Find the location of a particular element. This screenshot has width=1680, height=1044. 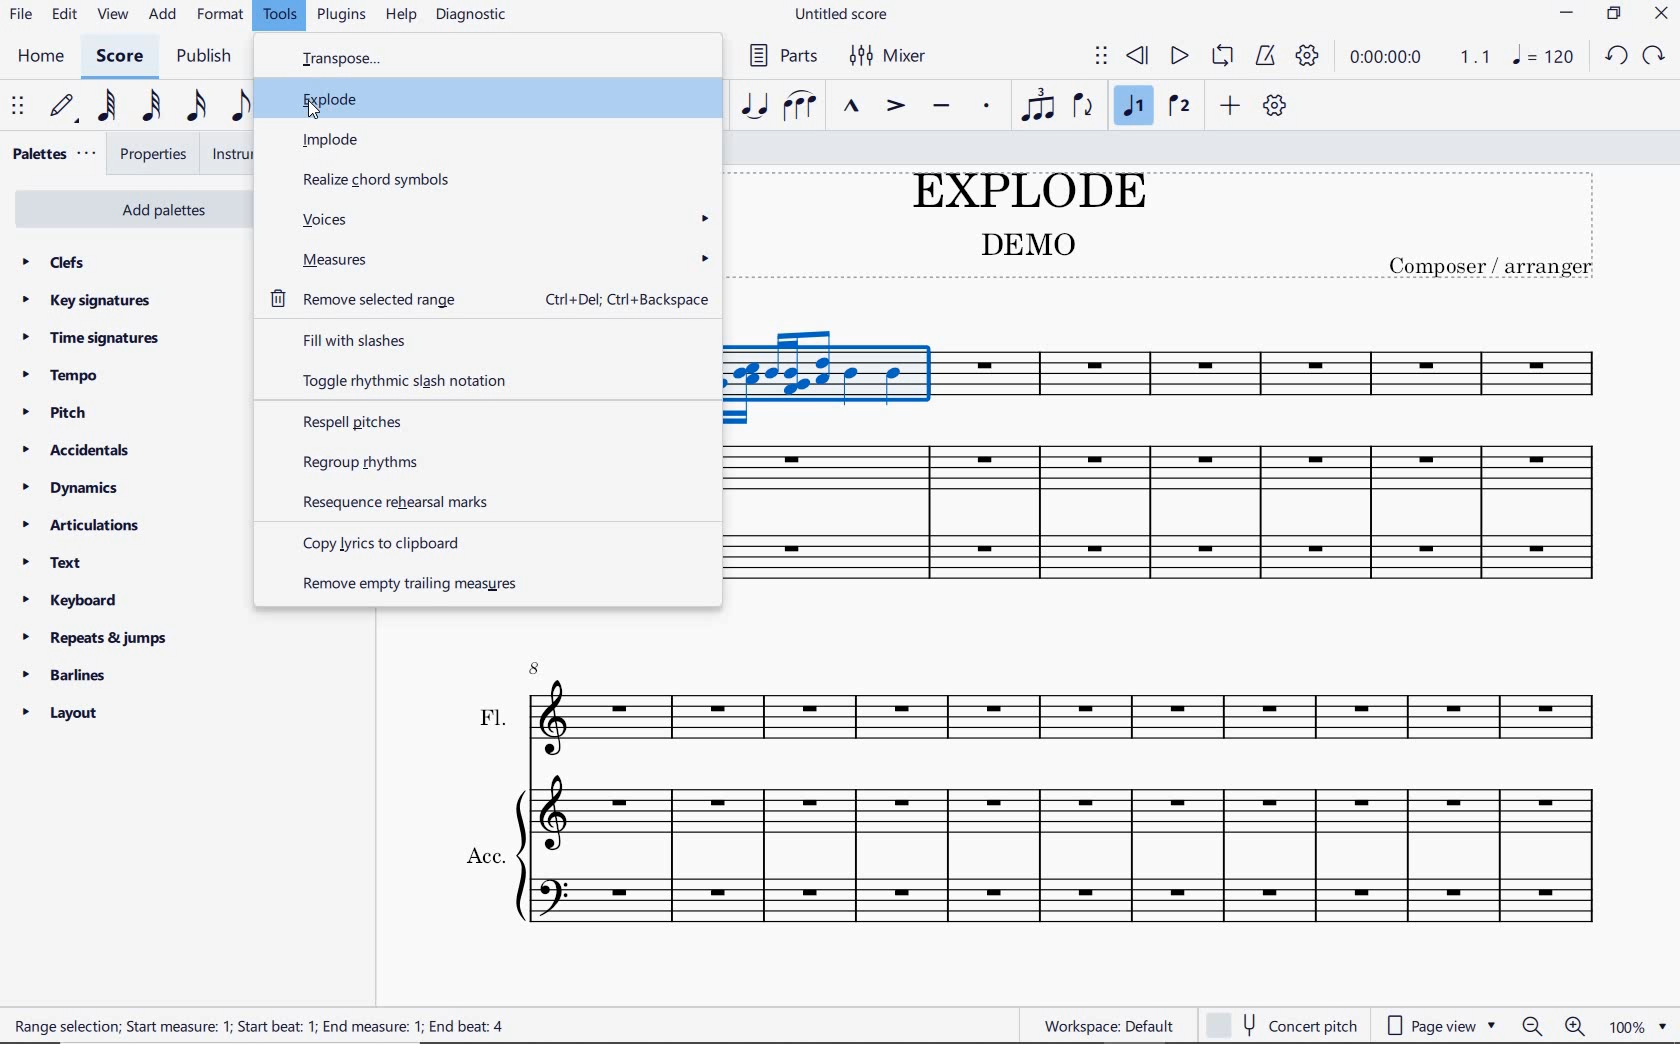

clefs is located at coordinates (54, 261).